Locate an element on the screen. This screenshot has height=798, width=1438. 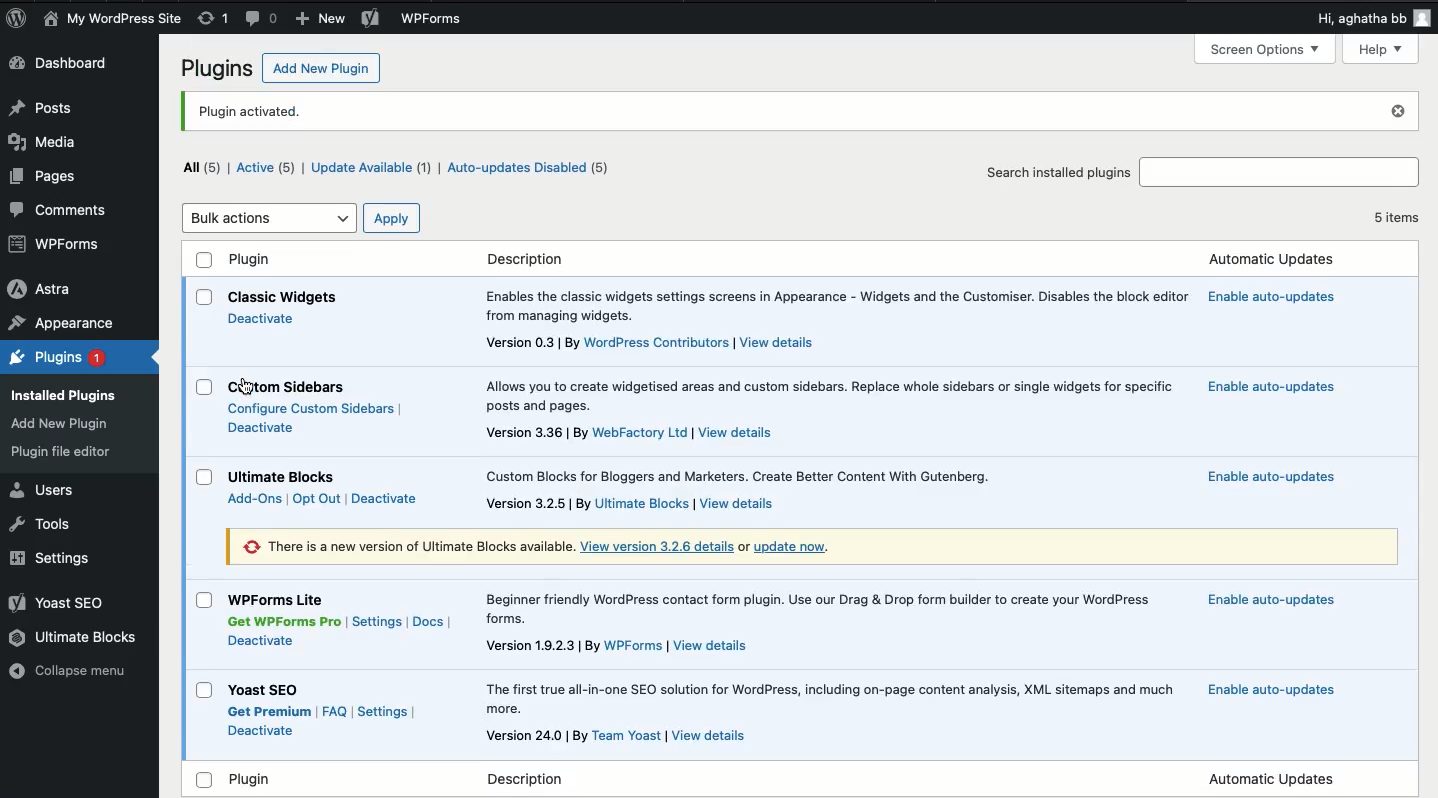
description is located at coordinates (764, 475).